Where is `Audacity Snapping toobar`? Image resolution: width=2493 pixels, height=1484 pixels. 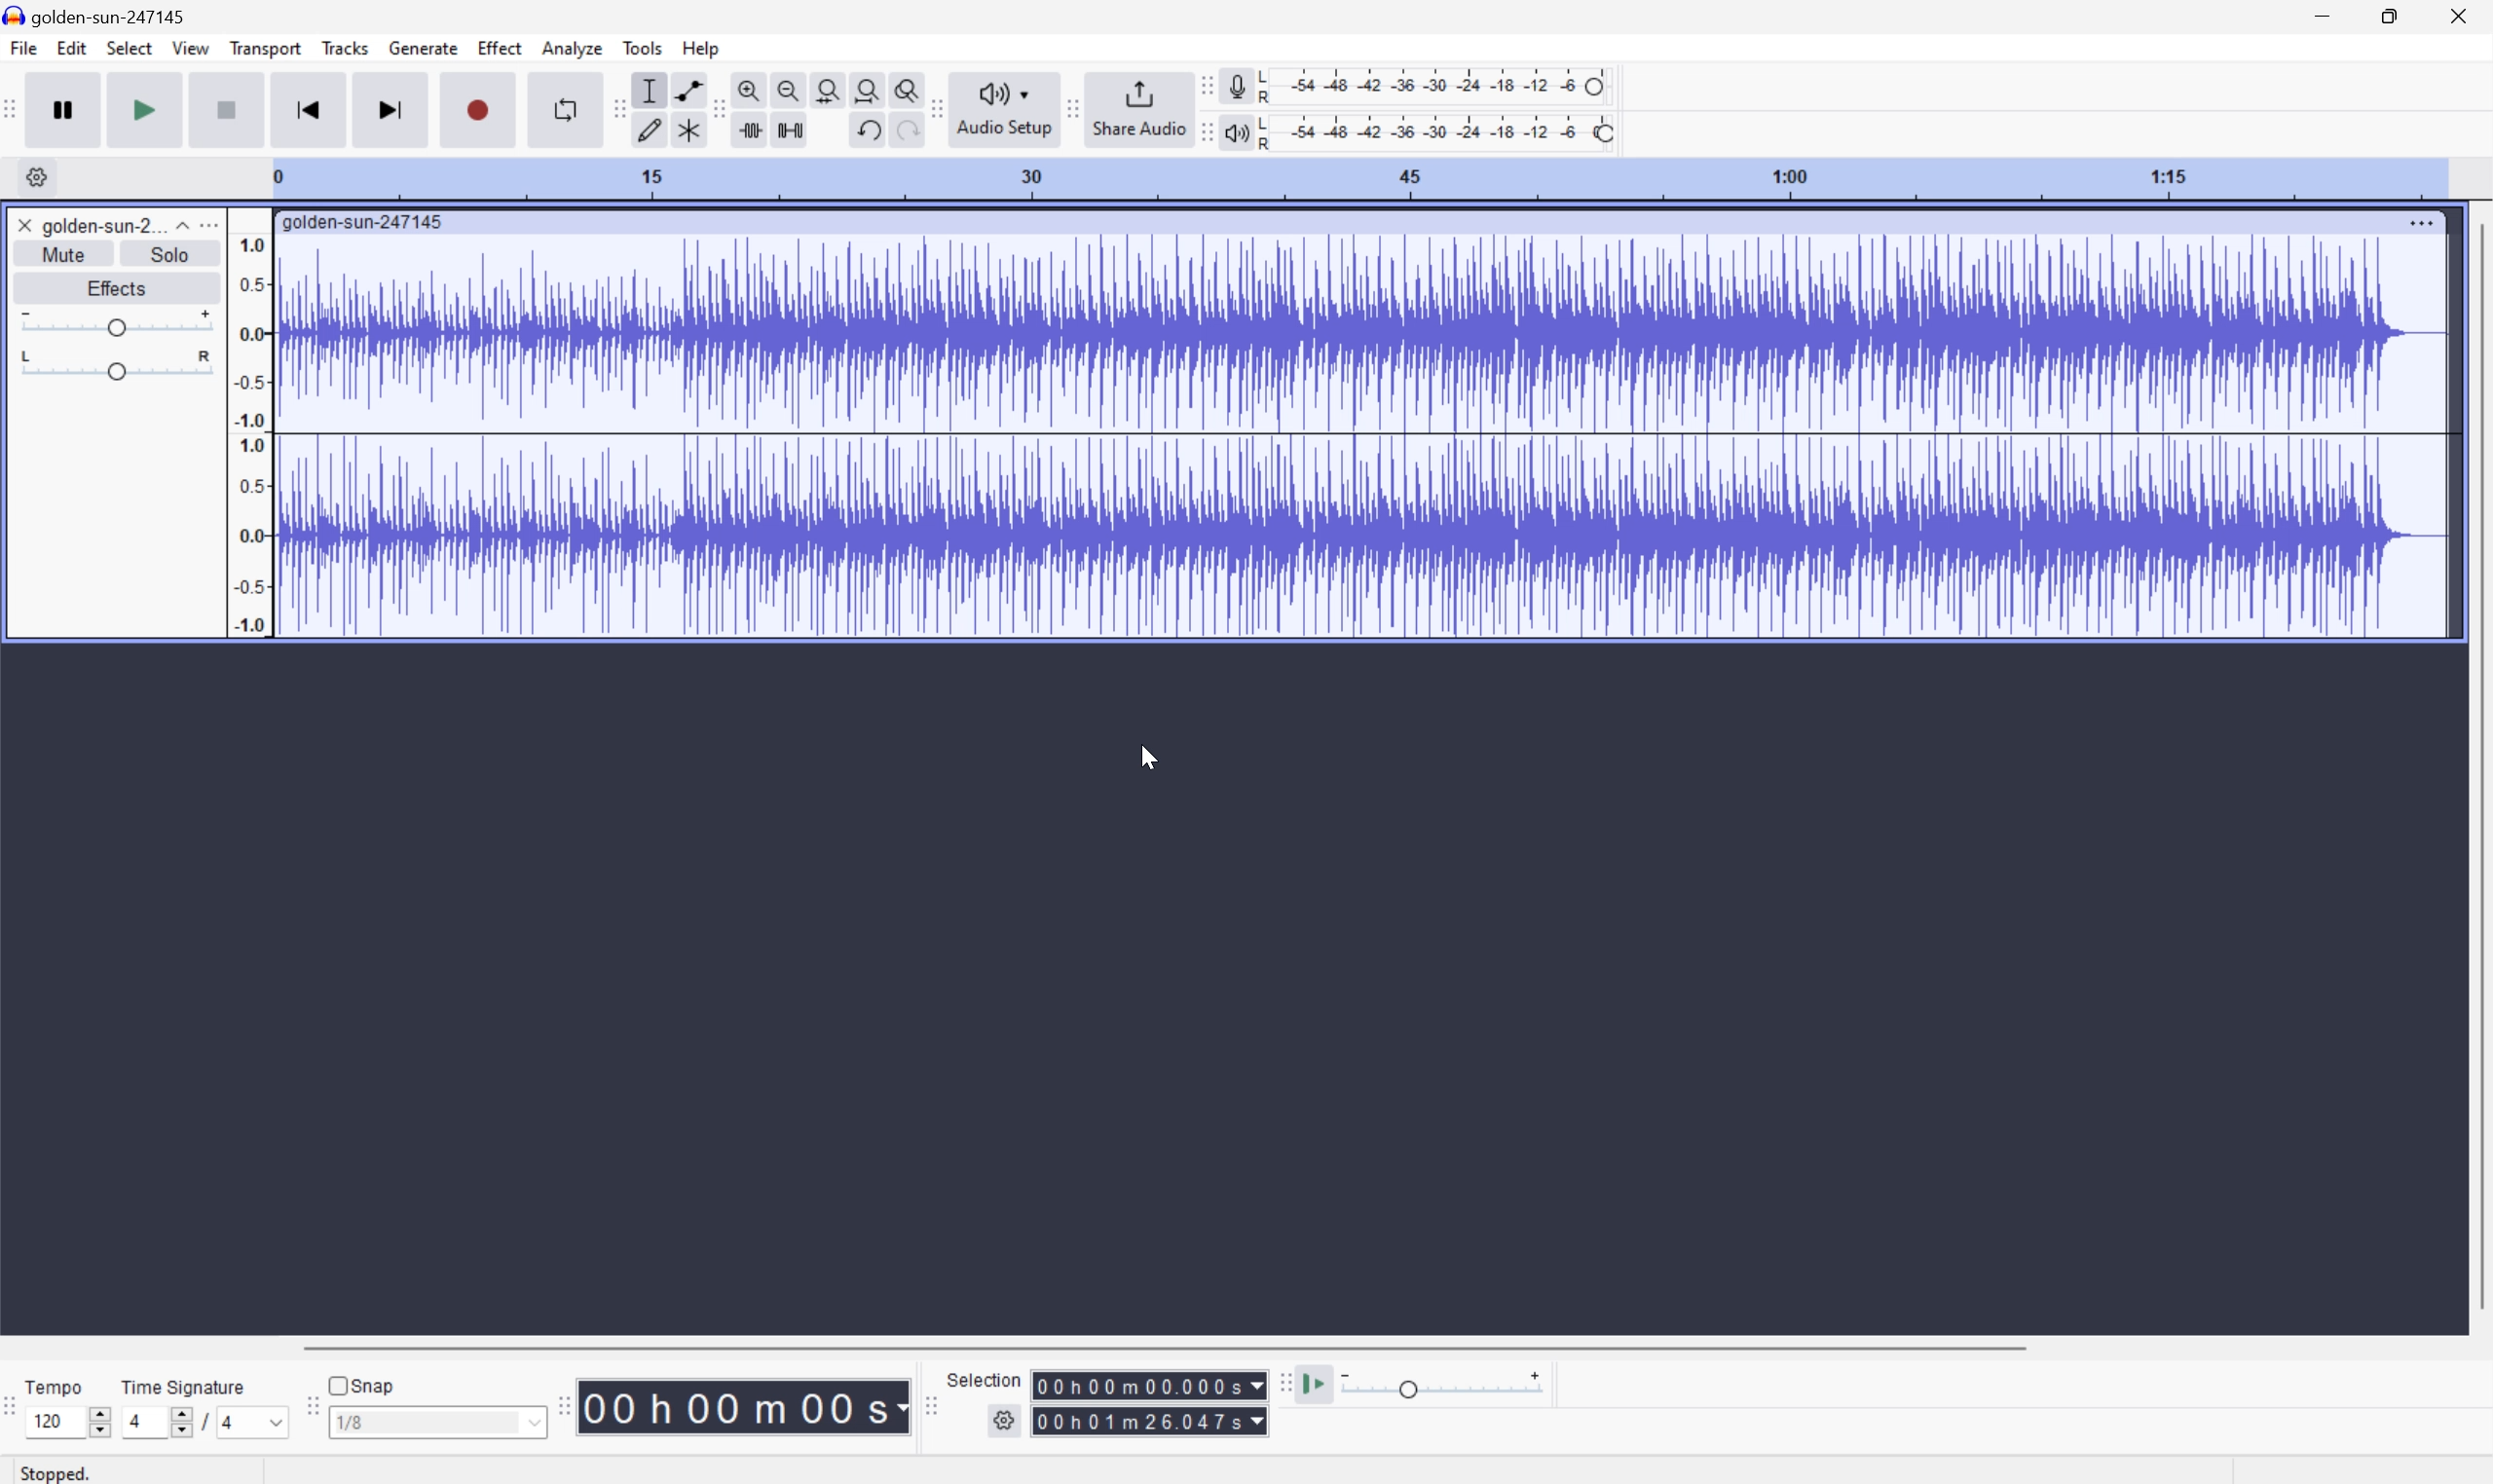 Audacity Snapping toobar is located at coordinates (307, 1408).